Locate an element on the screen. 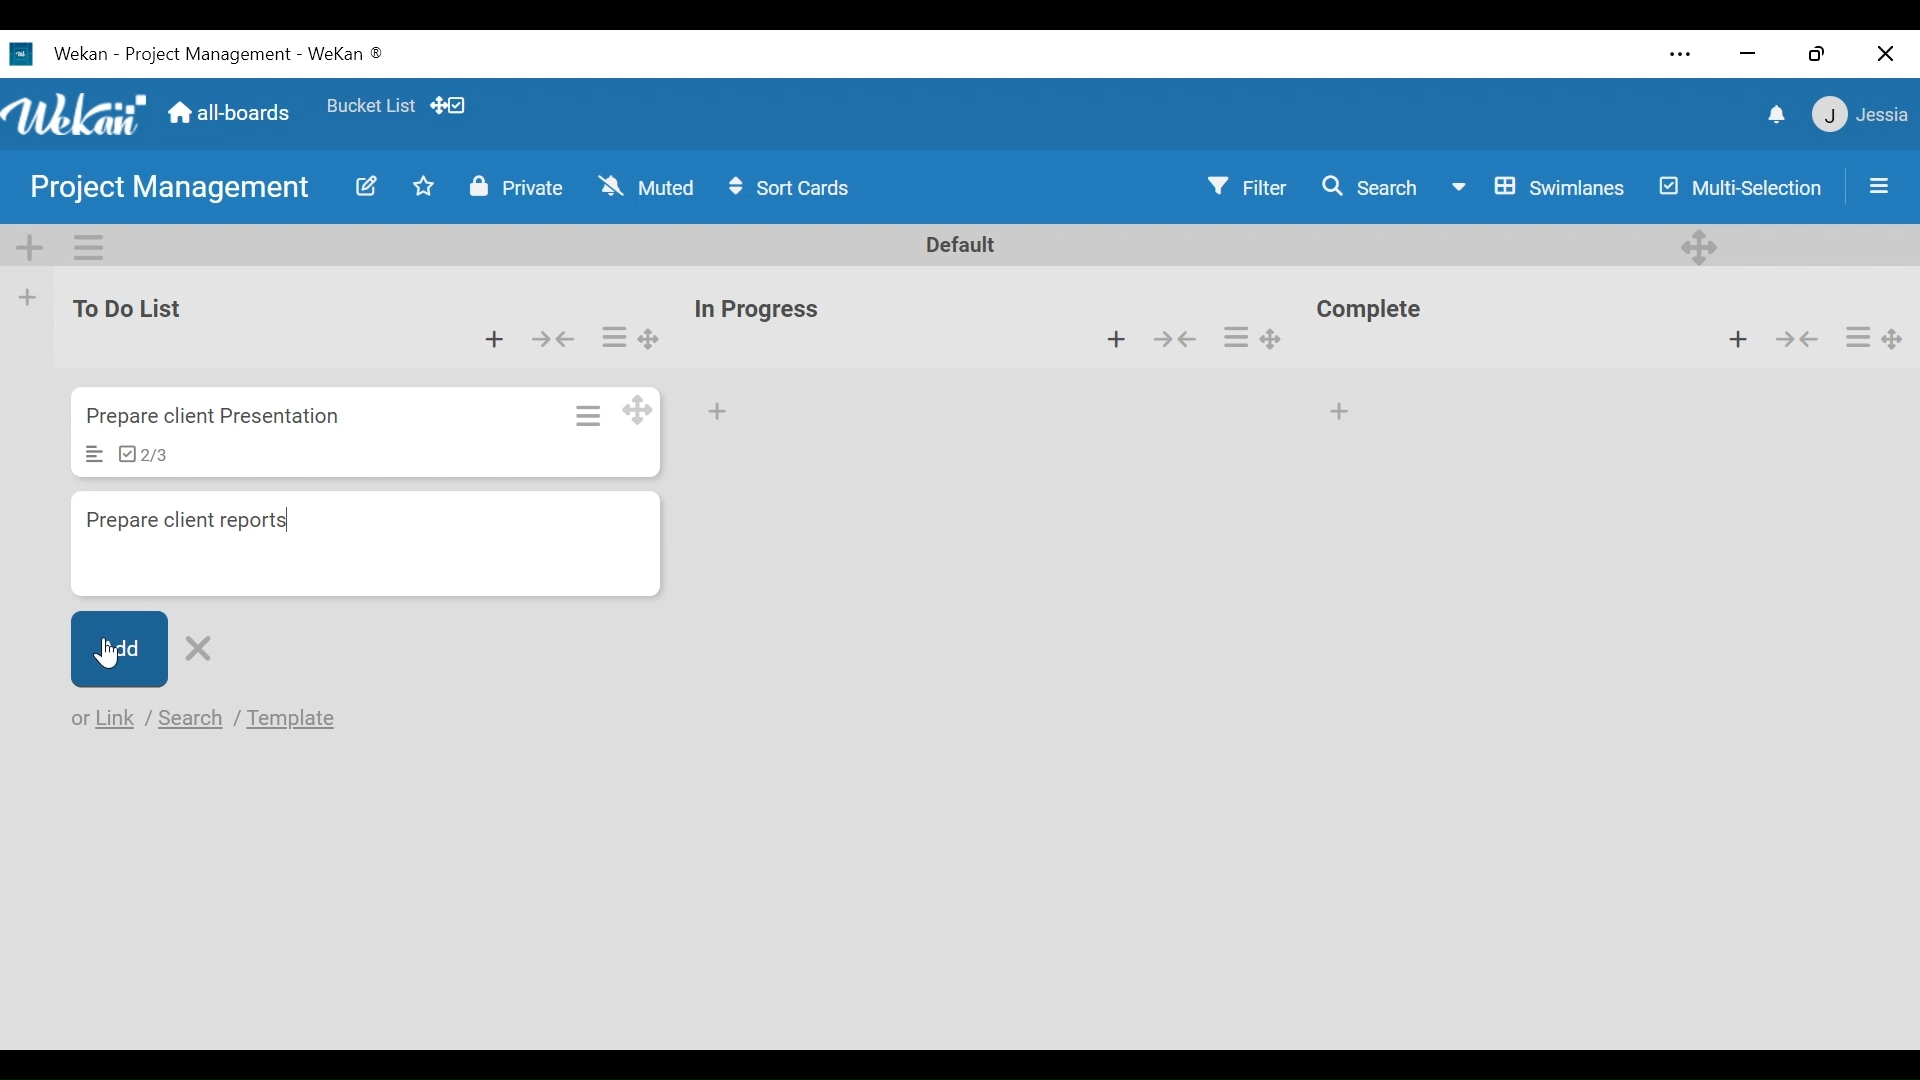  Project management is located at coordinates (161, 189).